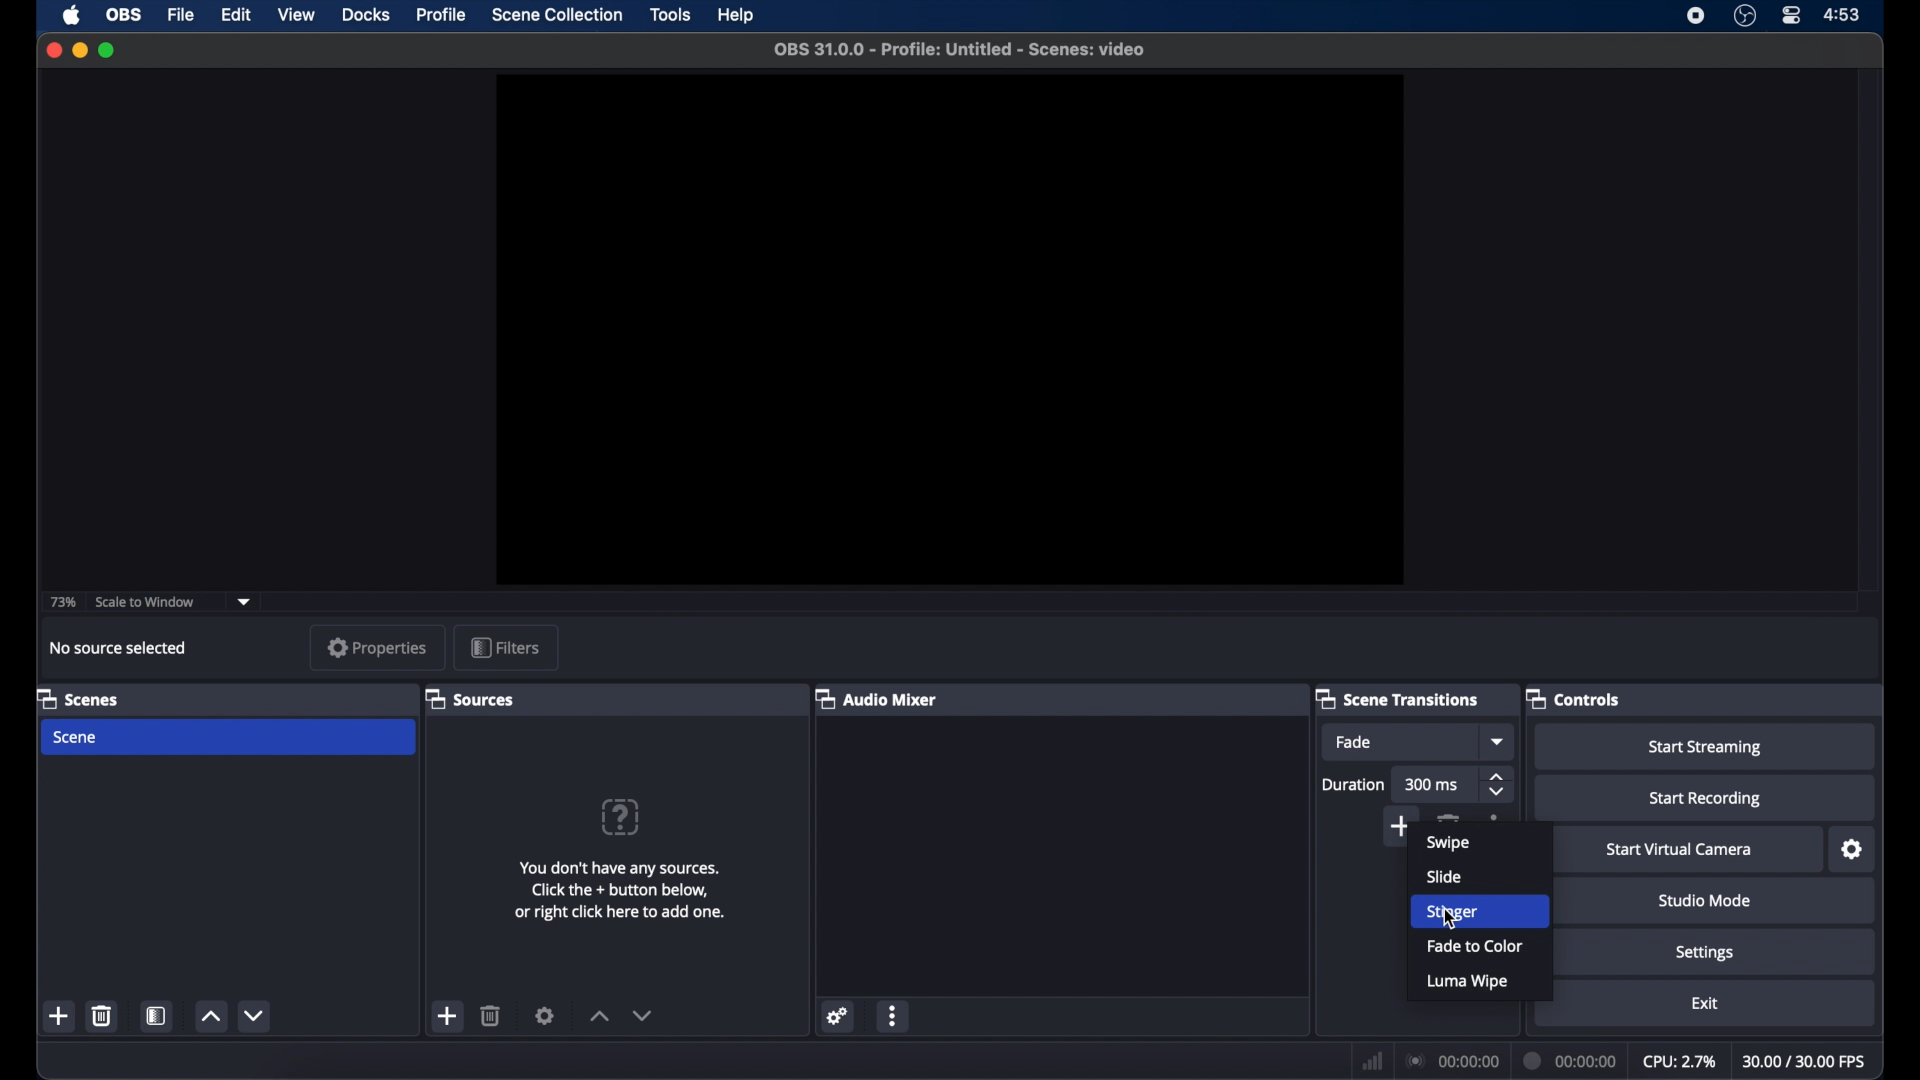 The height and width of the screenshot is (1080, 1920). Describe the element at coordinates (1843, 13) in the screenshot. I see `time` at that location.